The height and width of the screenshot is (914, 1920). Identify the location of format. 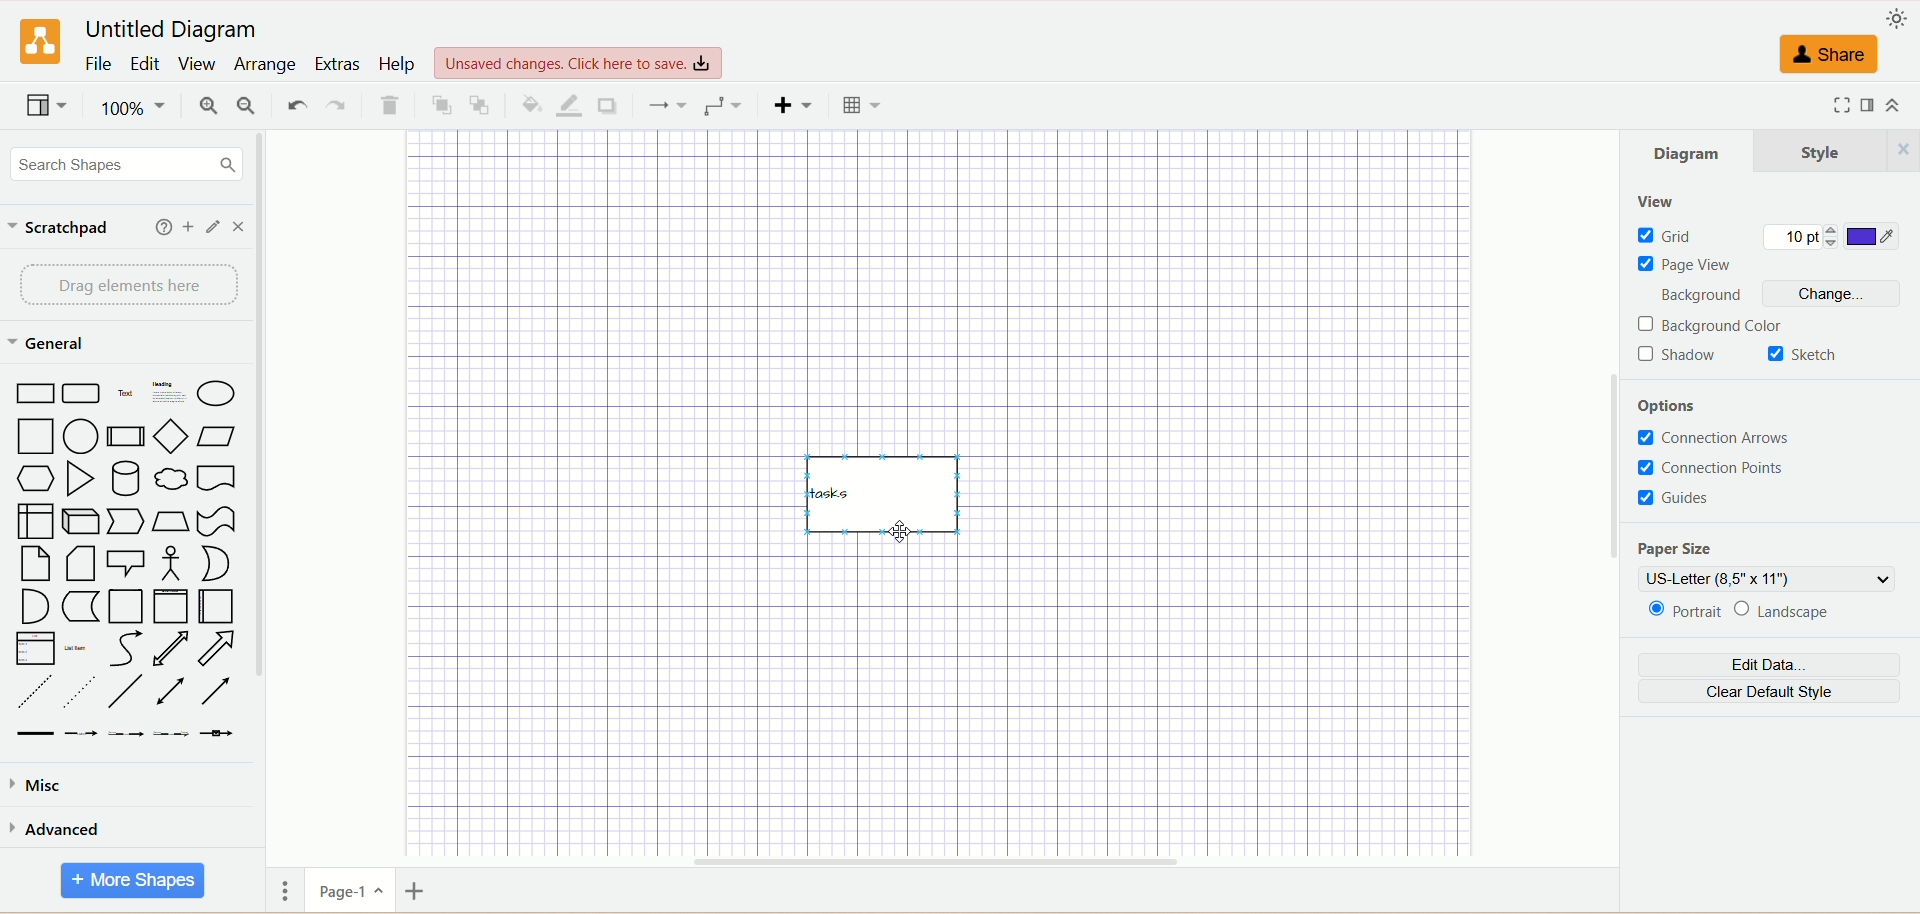
(1865, 105).